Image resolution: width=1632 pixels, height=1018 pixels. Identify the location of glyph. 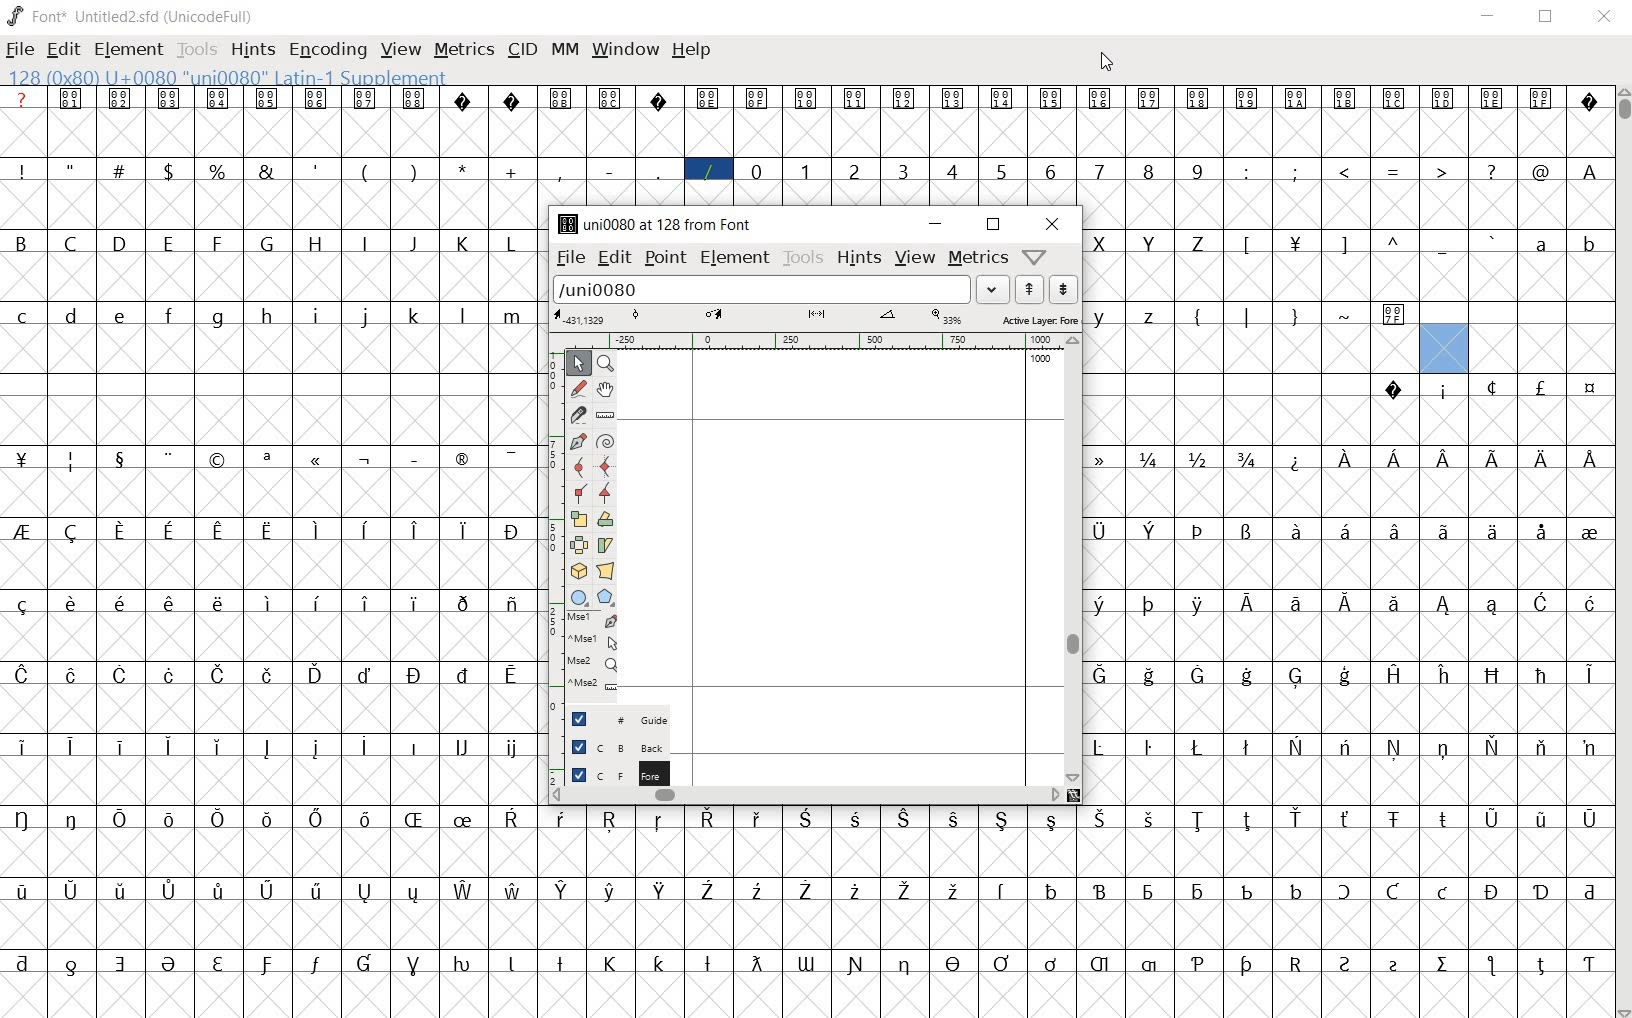
(1494, 746).